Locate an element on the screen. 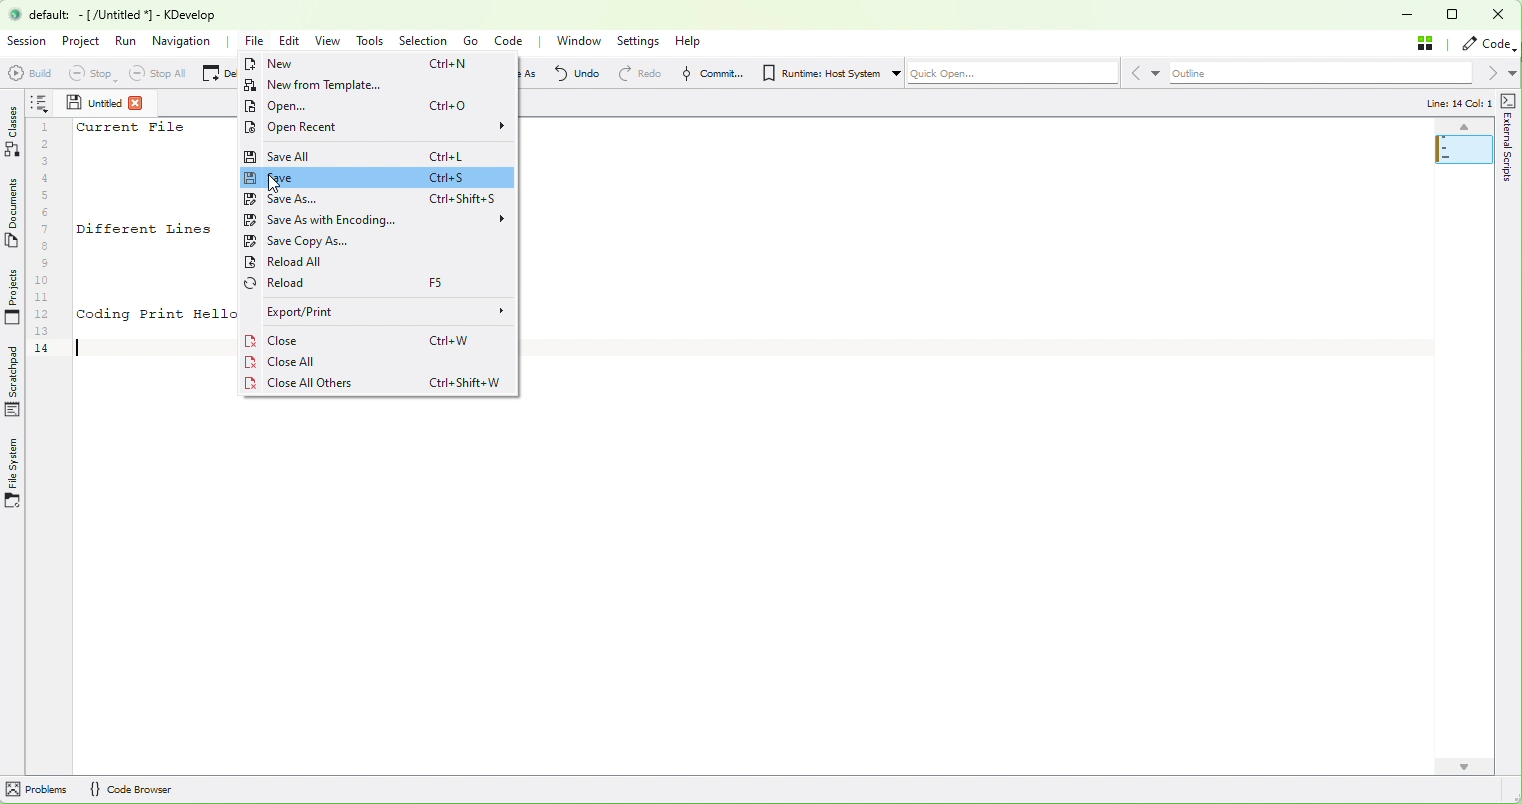  Commit is located at coordinates (707, 74).